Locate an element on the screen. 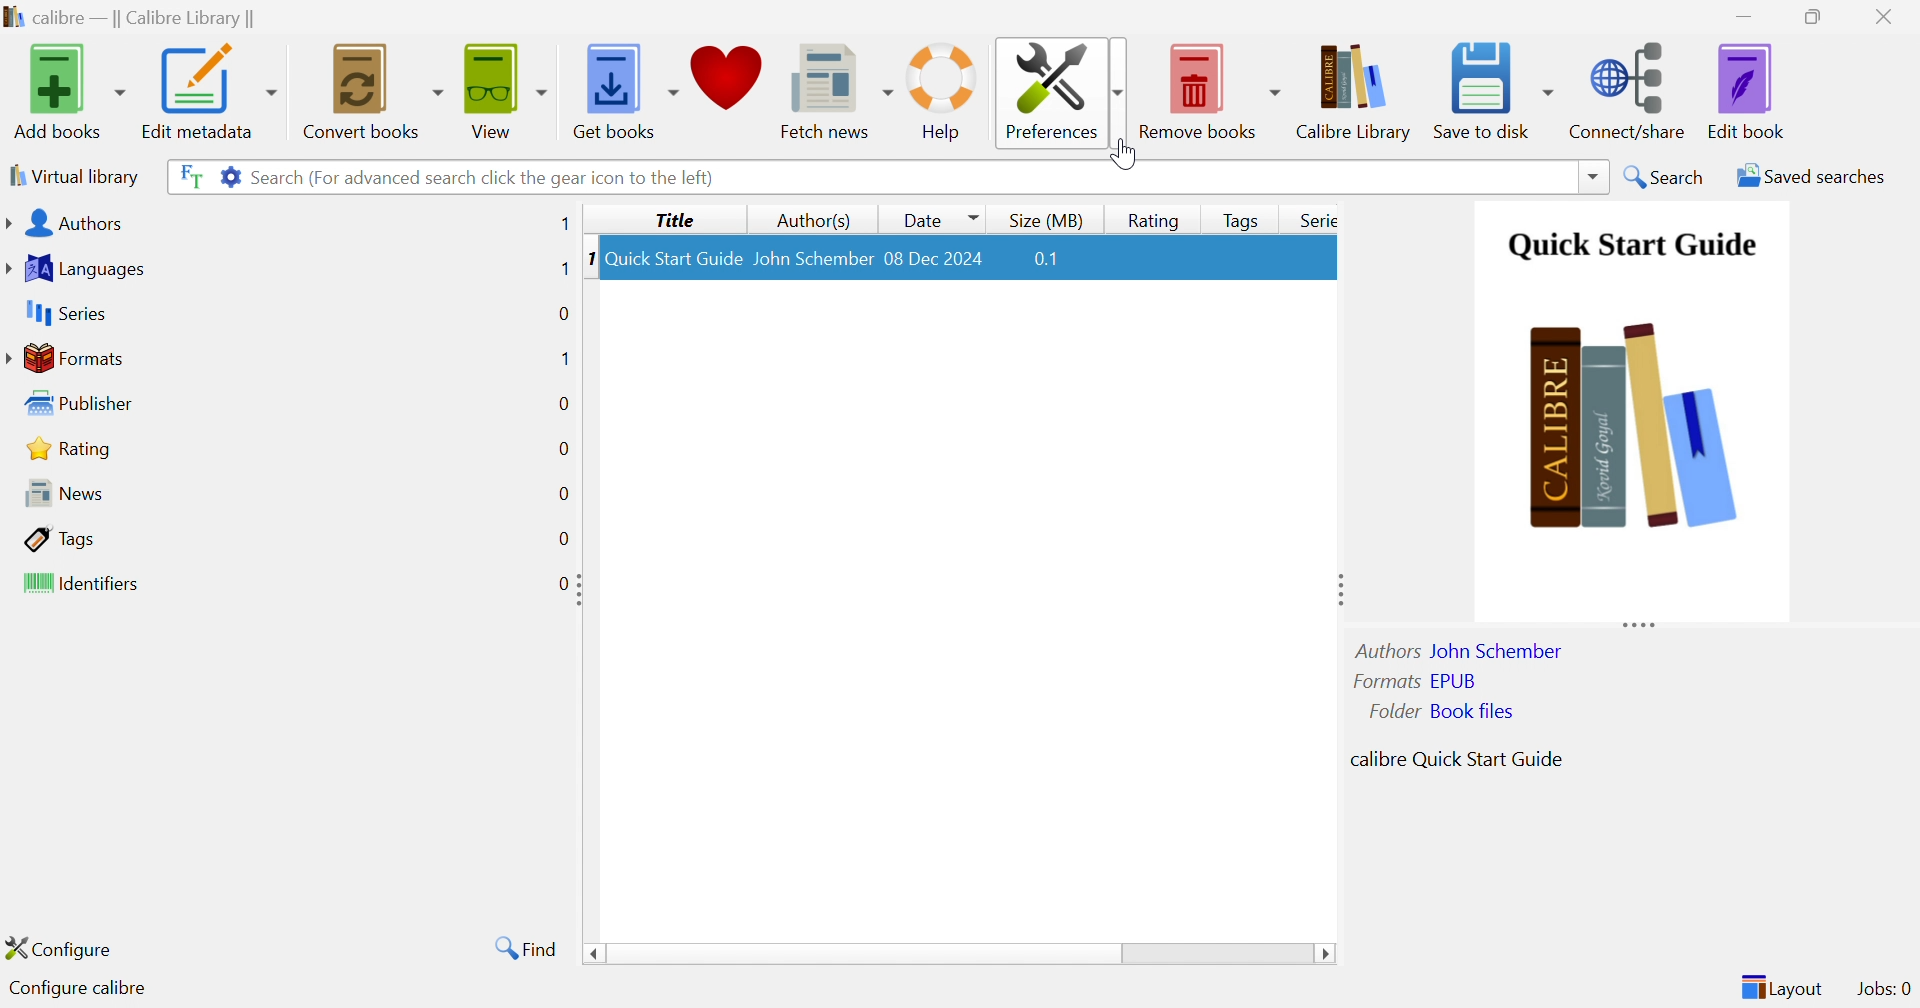  Image is located at coordinates (1633, 419).